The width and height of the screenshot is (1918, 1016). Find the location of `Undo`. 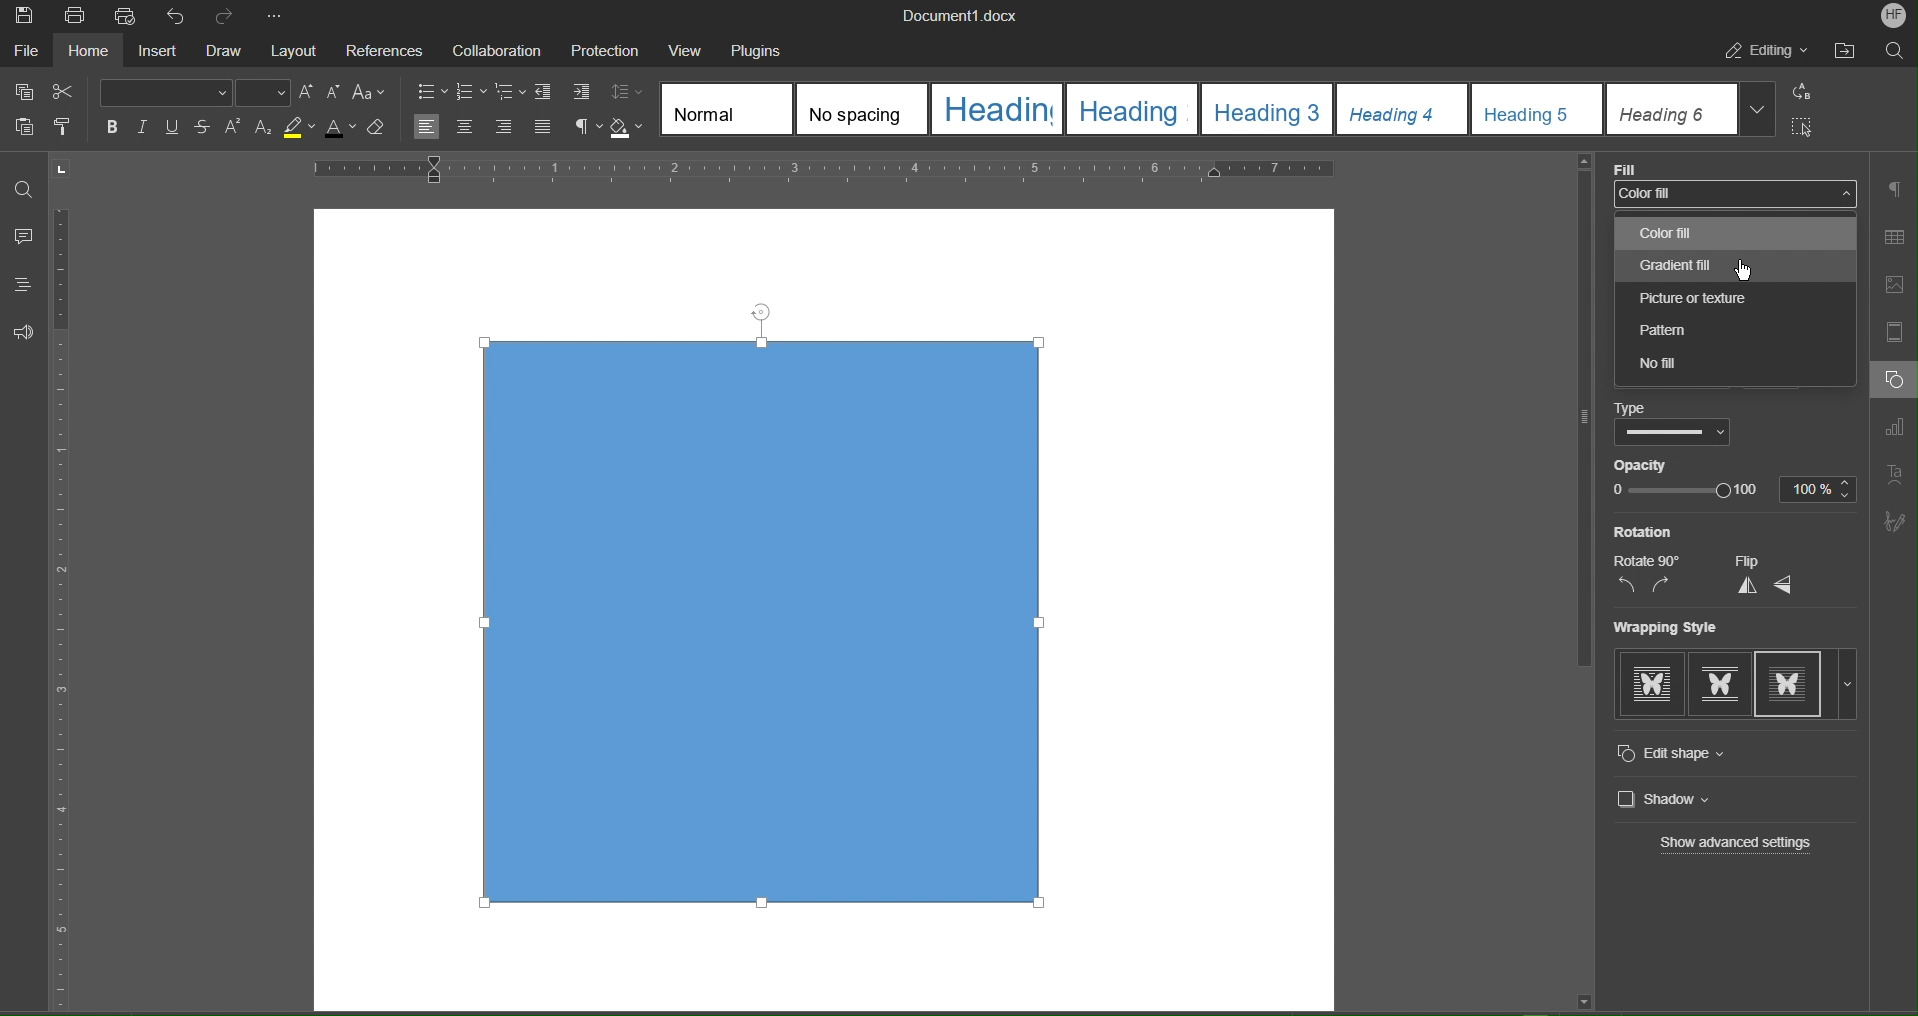

Undo is located at coordinates (177, 16).